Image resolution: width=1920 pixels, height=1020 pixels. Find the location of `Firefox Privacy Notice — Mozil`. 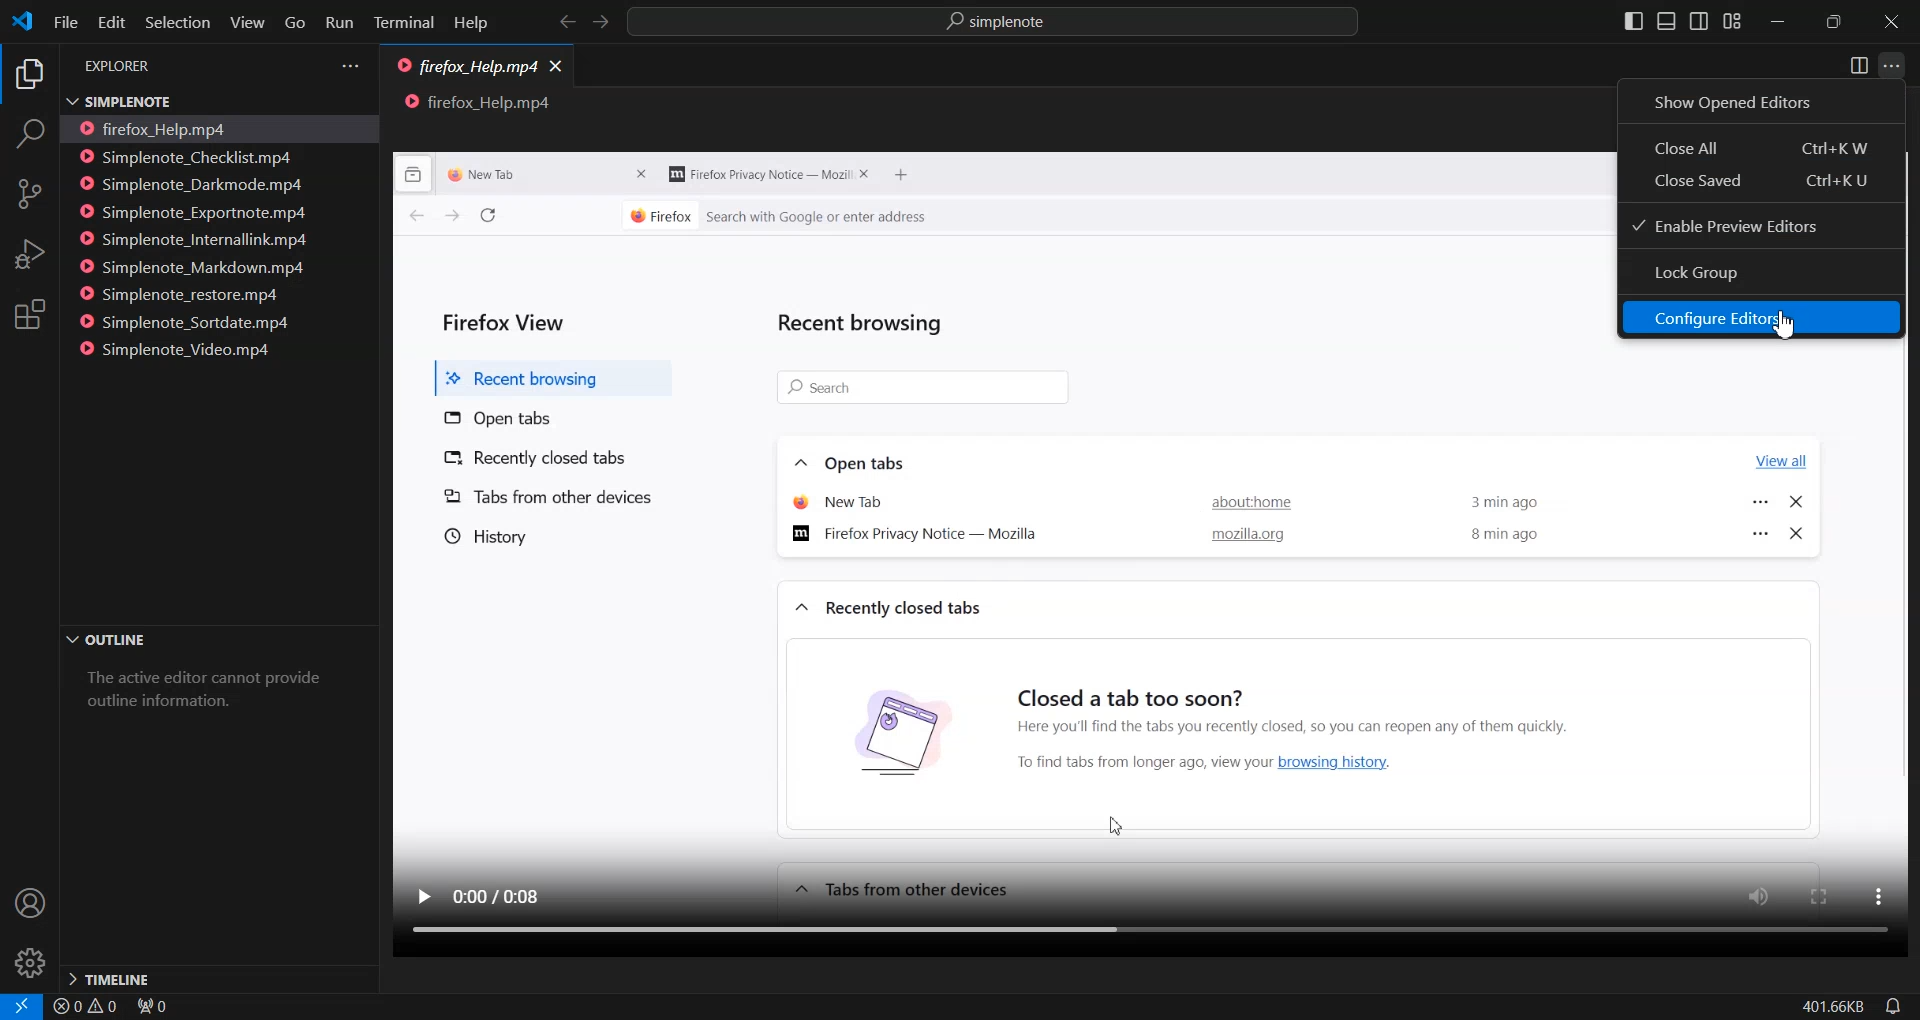

Firefox Privacy Notice — Mozil is located at coordinates (757, 175).